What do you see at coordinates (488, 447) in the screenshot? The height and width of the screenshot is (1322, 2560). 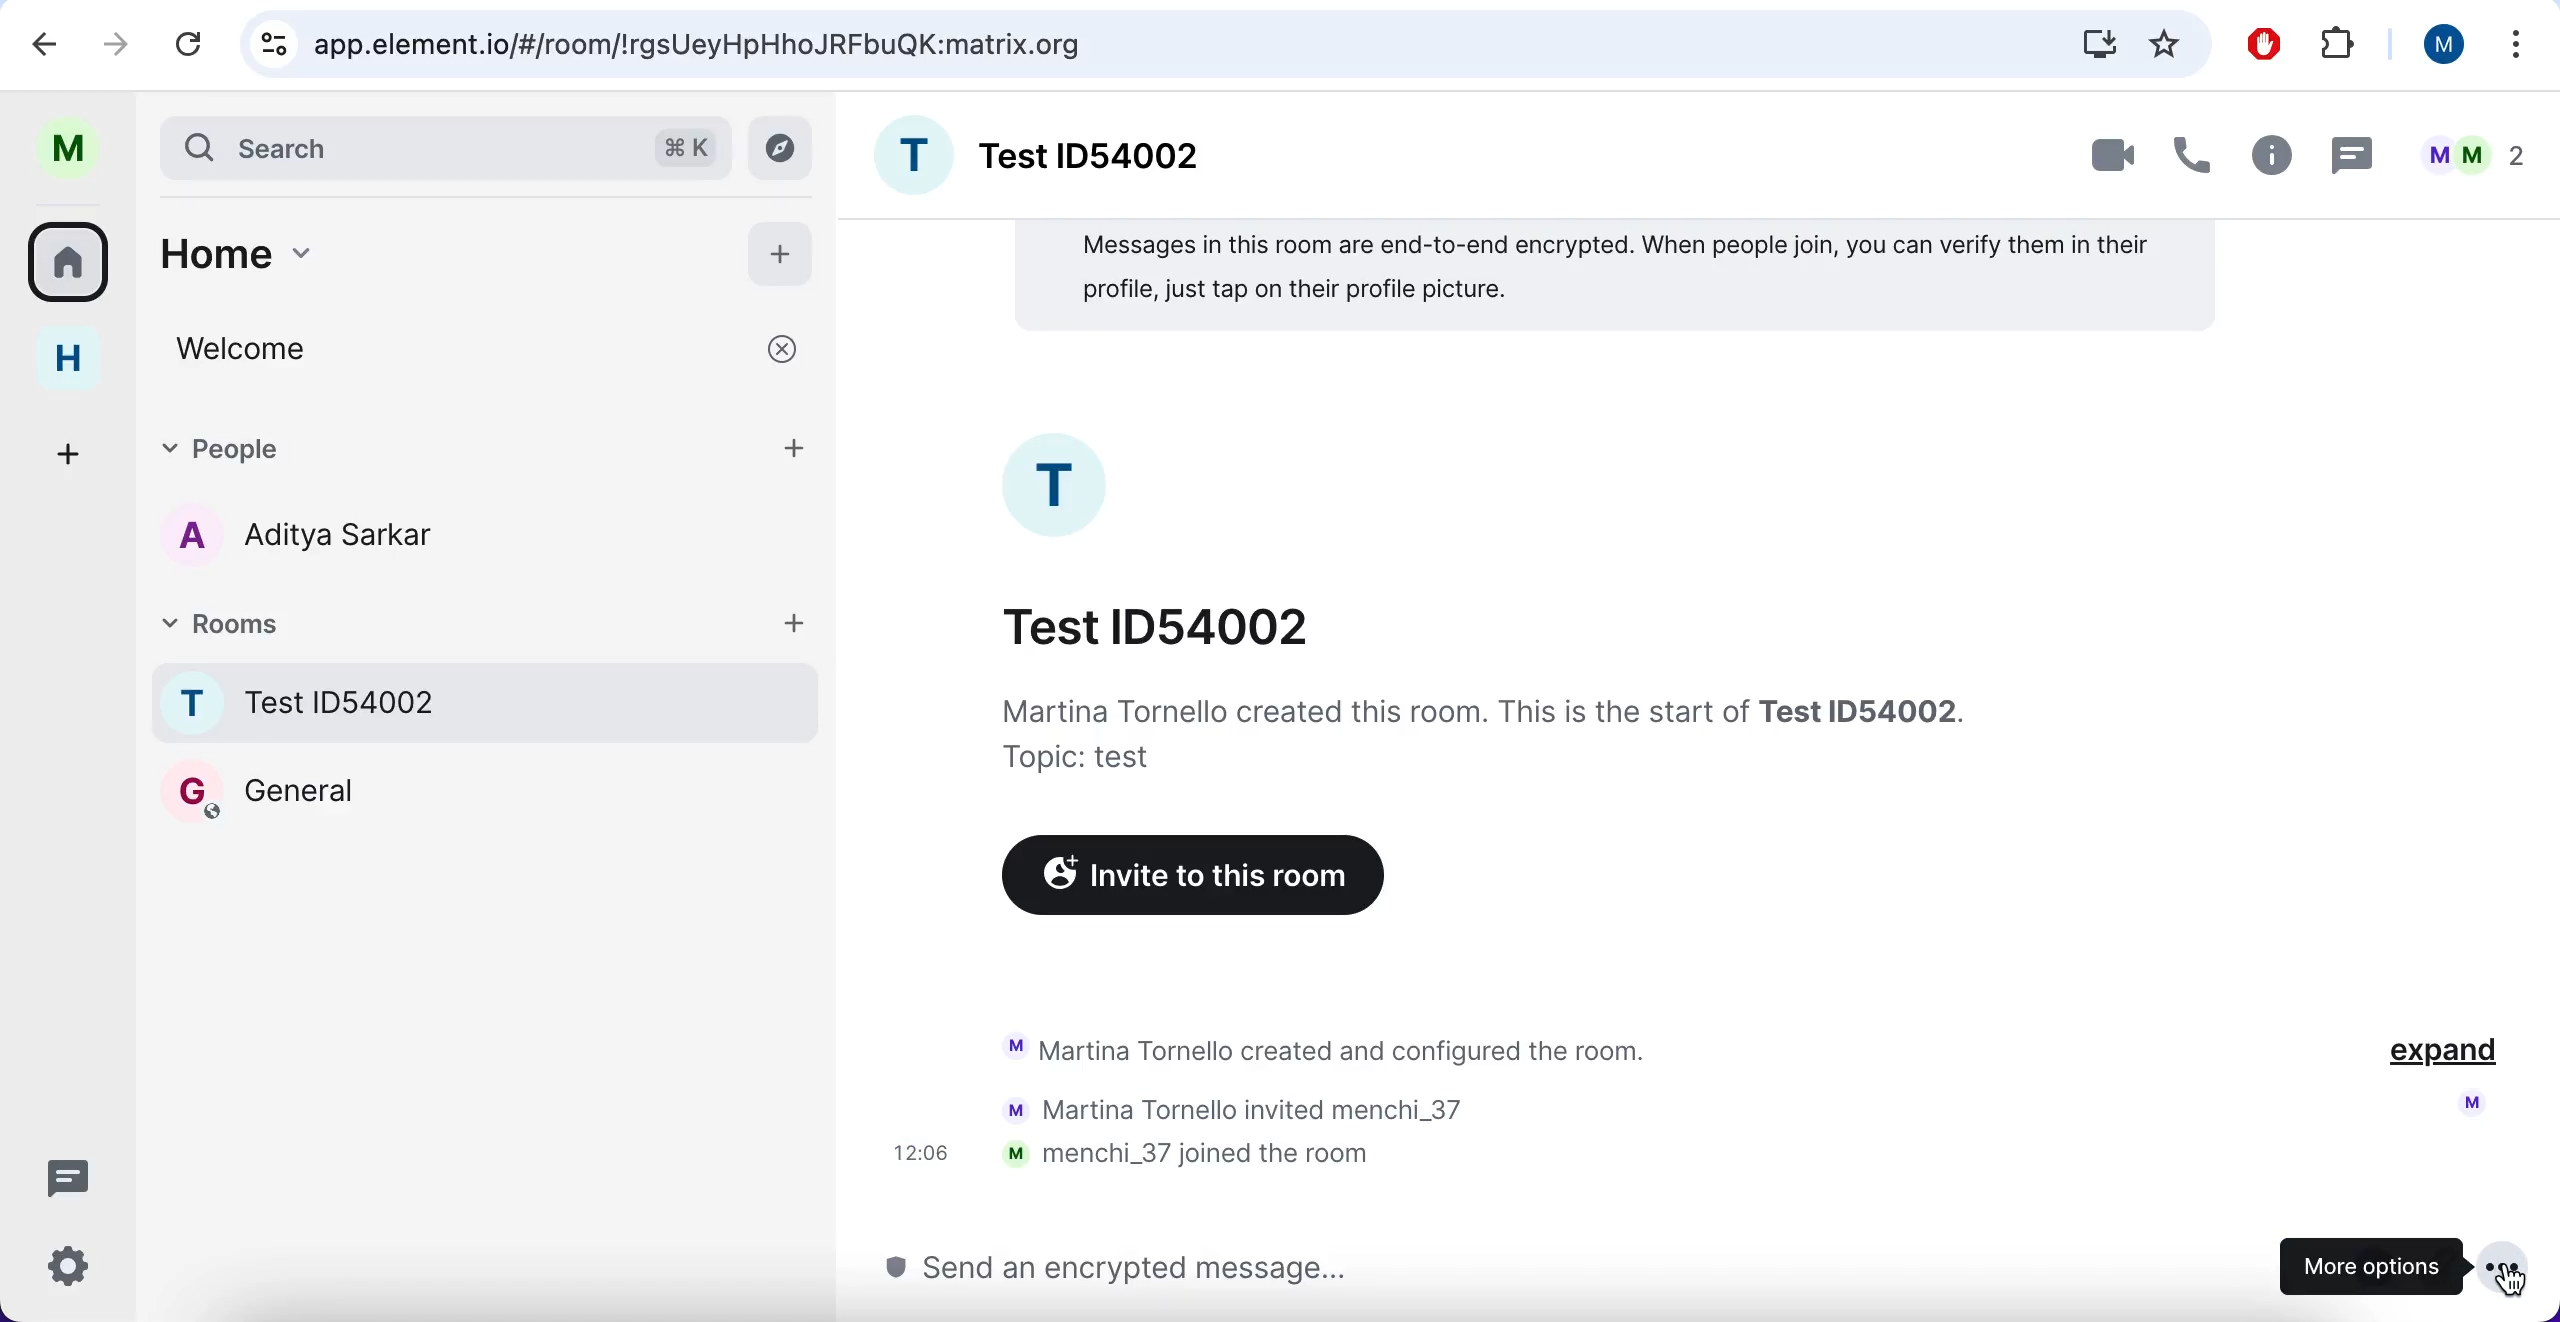 I see `people` at bounding box center [488, 447].